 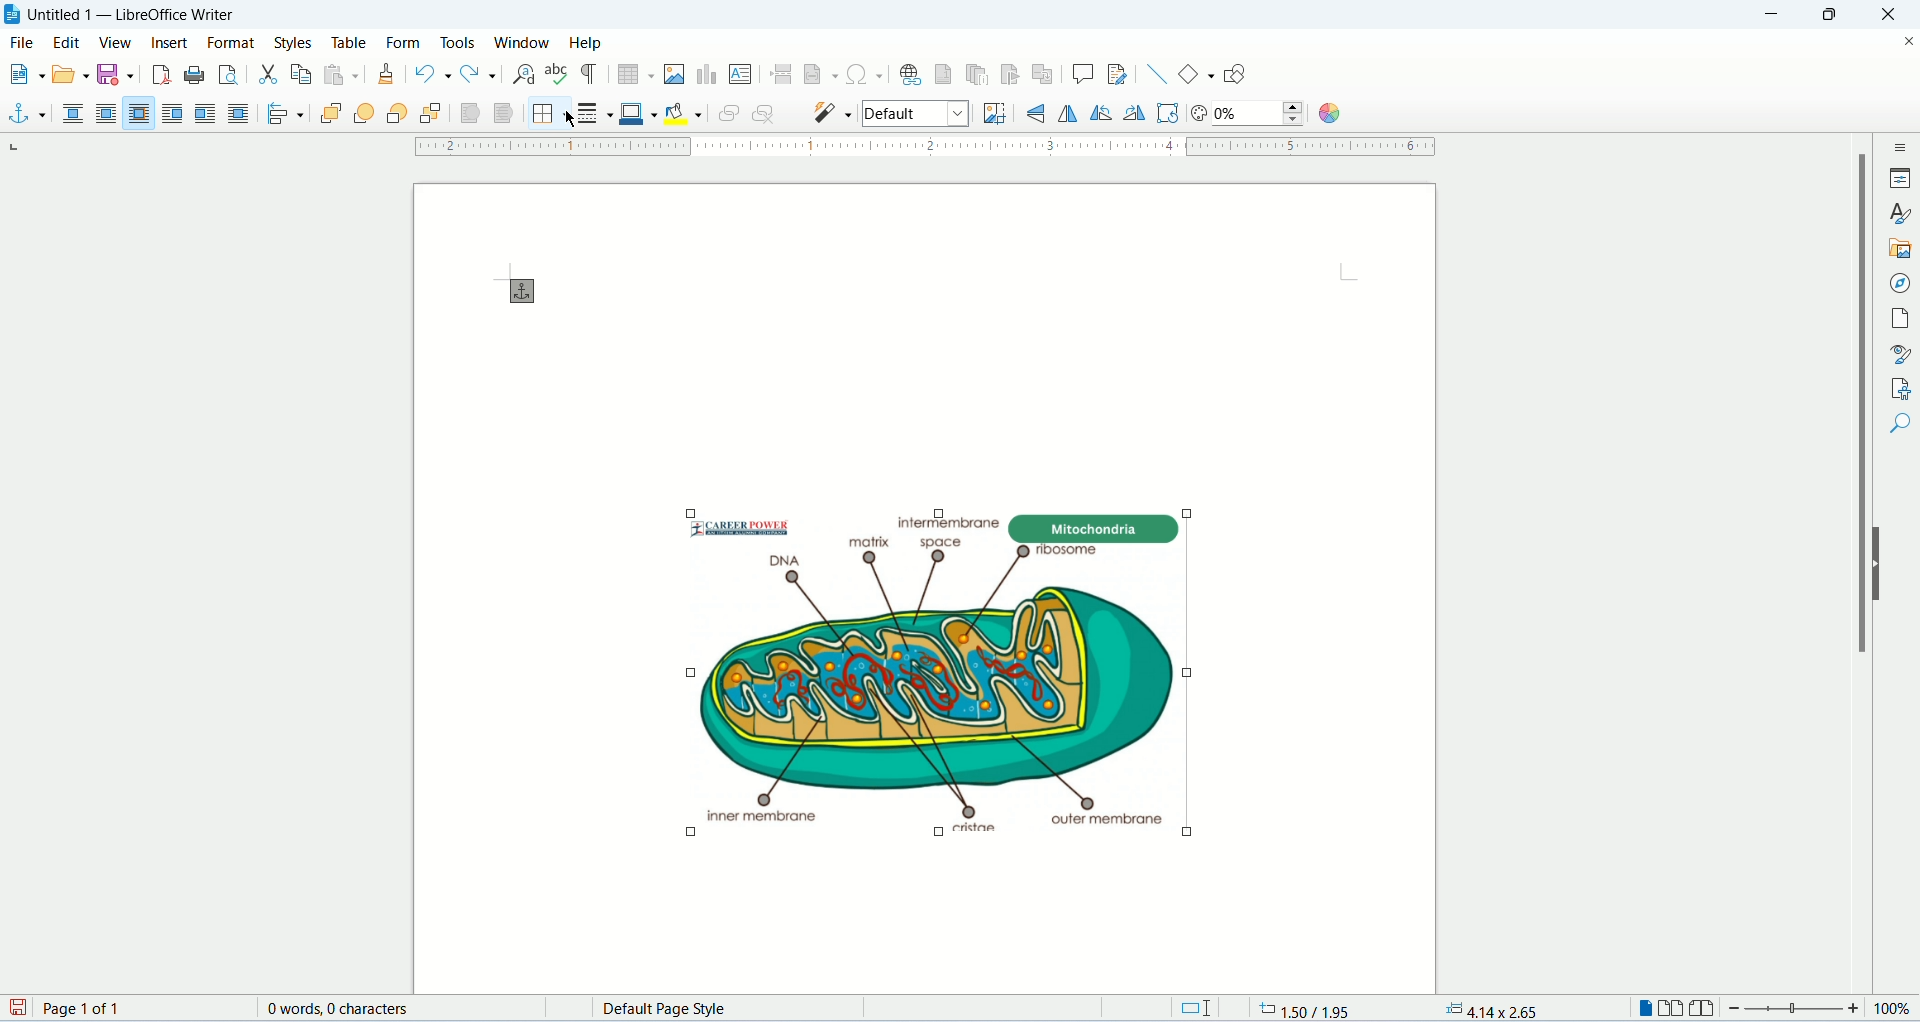 What do you see at coordinates (1237, 72) in the screenshot?
I see `show draw functions` at bounding box center [1237, 72].